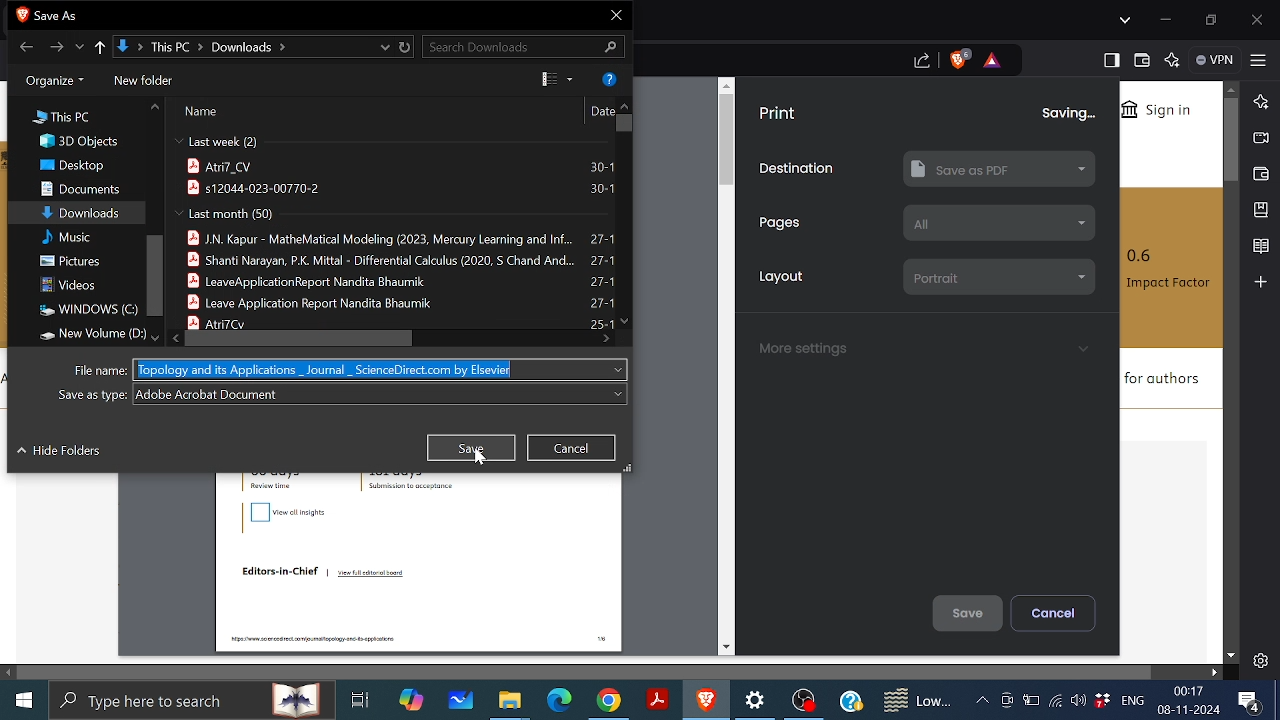 This screenshot has width=1280, height=720. What do you see at coordinates (178, 47) in the screenshot?
I see `This PC` at bounding box center [178, 47].